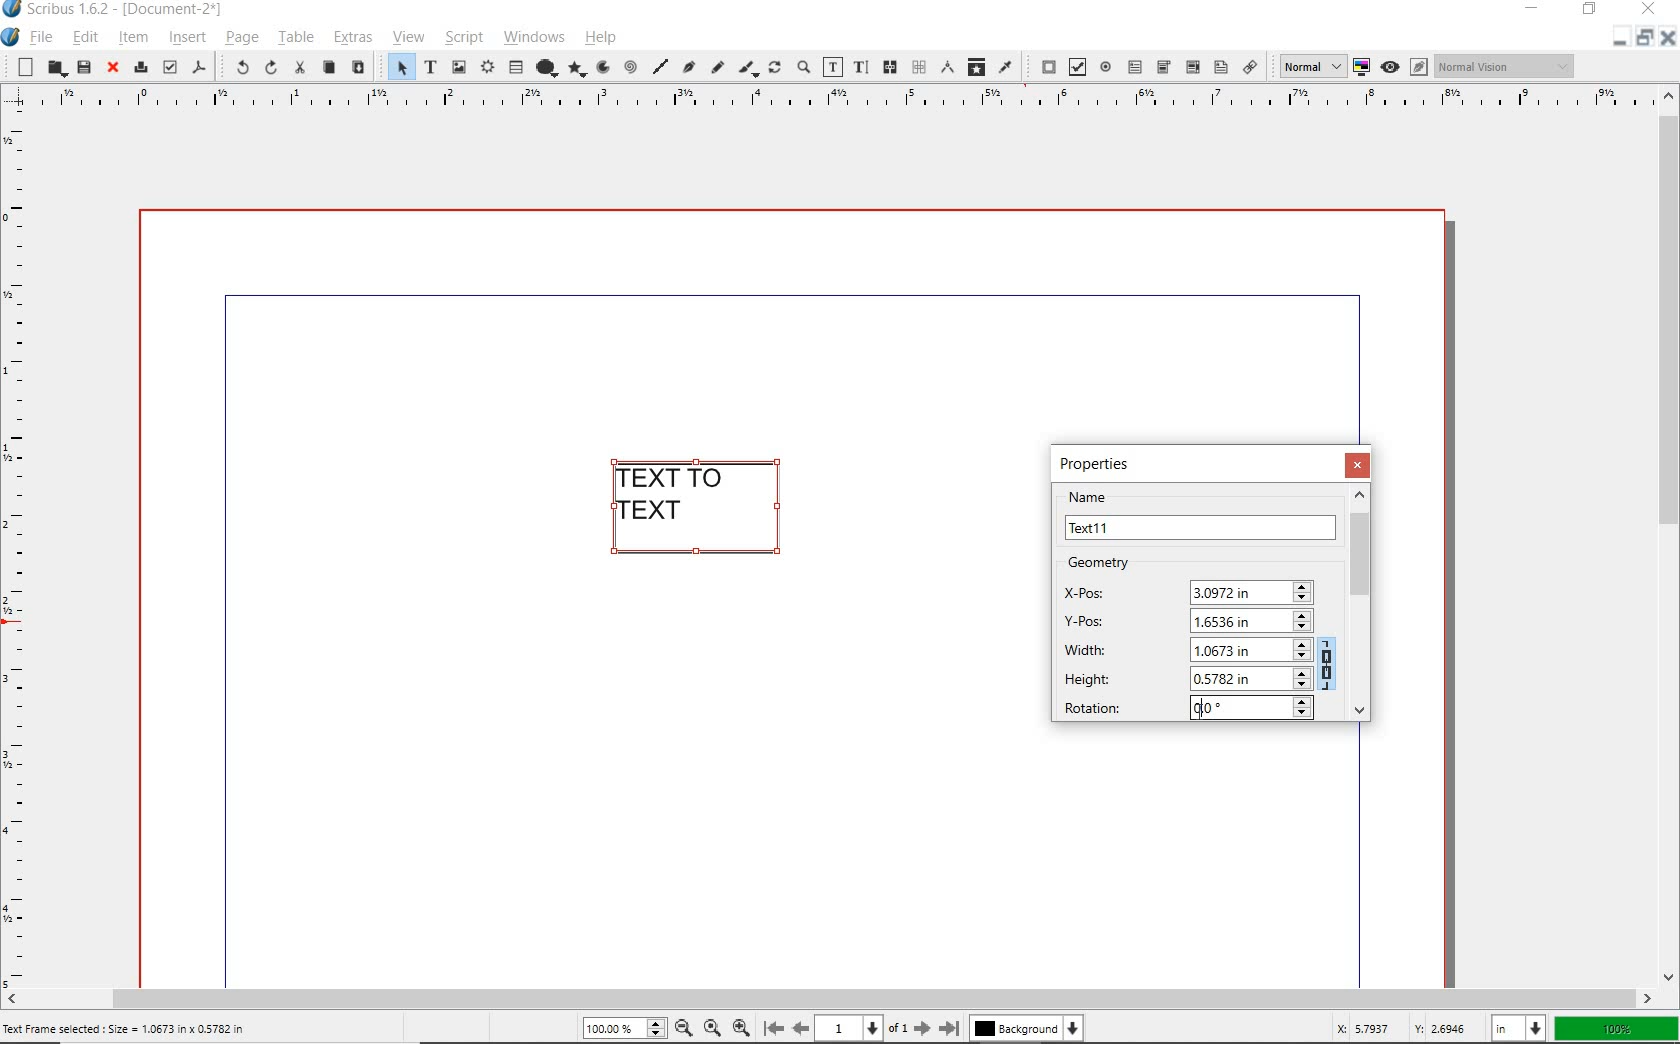 The width and height of the screenshot is (1680, 1044). What do you see at coordinates (833, 66) in the screenshot?
I see `edit contents of frame` at bounding box center [833, 66].